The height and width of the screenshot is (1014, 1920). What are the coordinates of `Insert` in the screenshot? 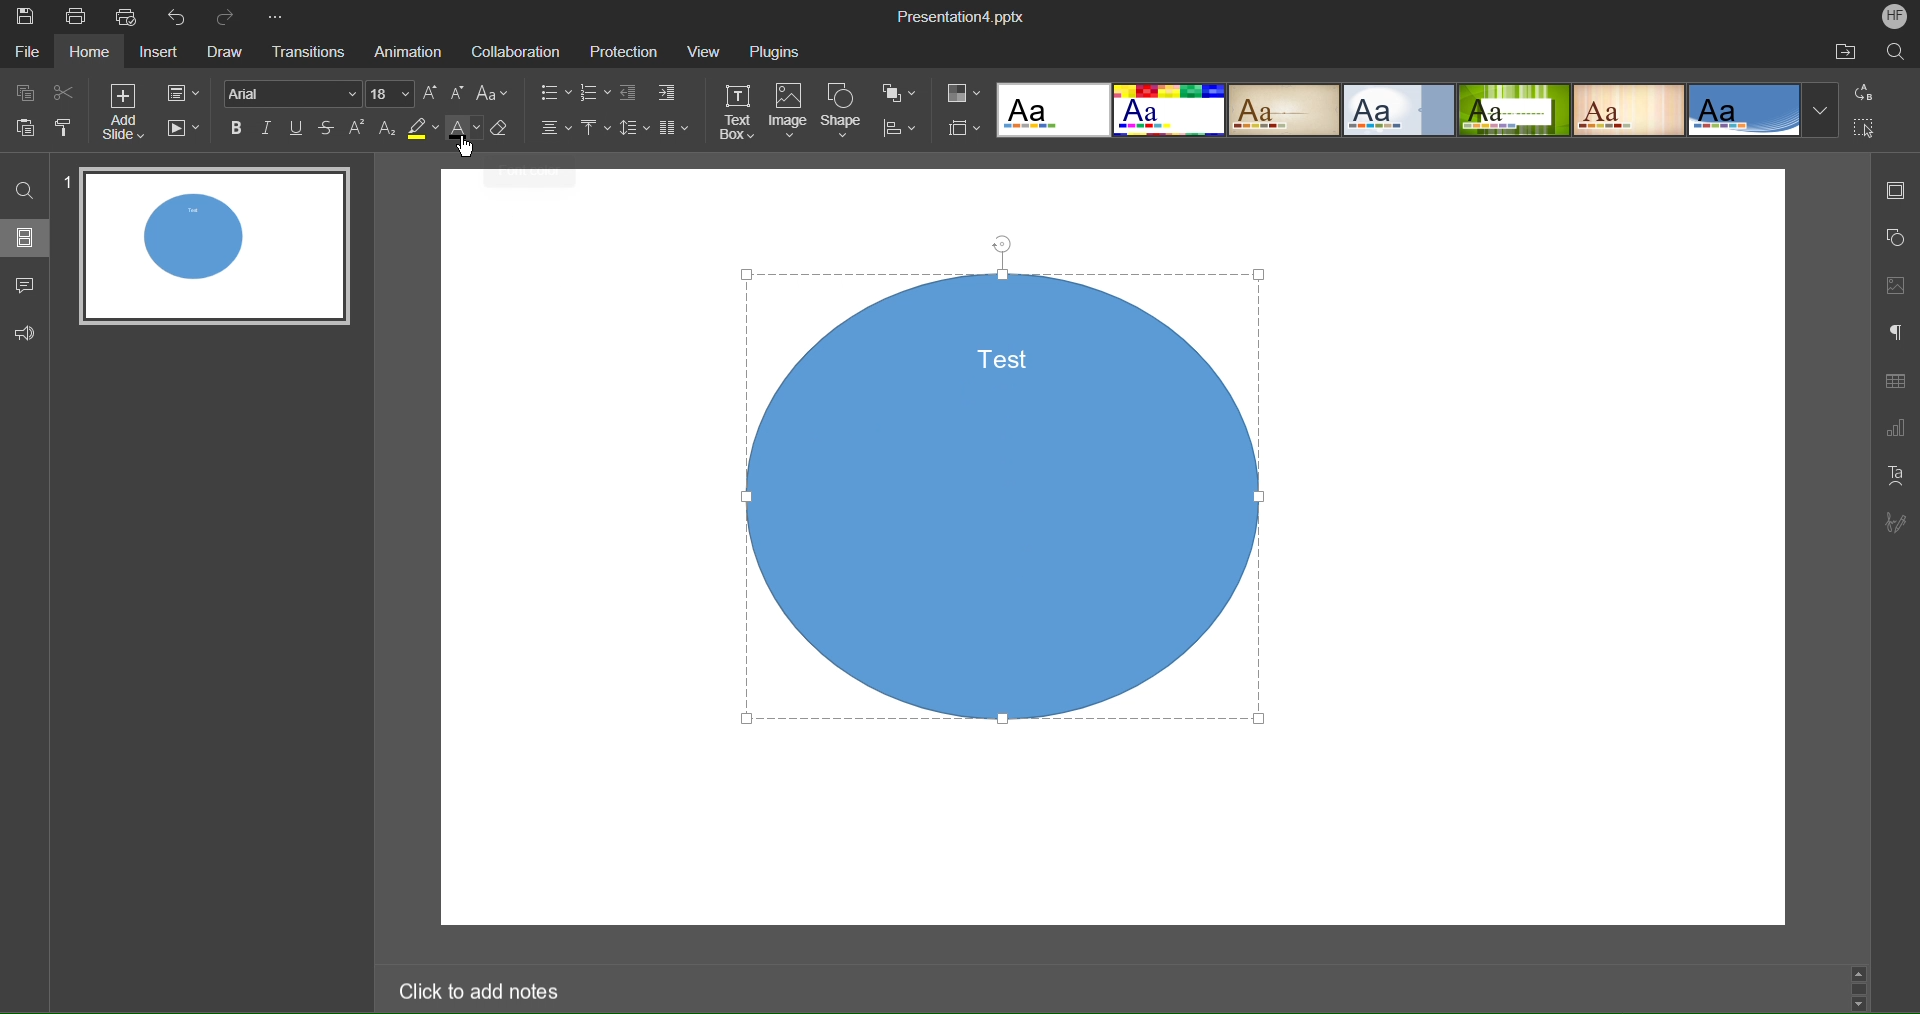 It's located at (162, 52).